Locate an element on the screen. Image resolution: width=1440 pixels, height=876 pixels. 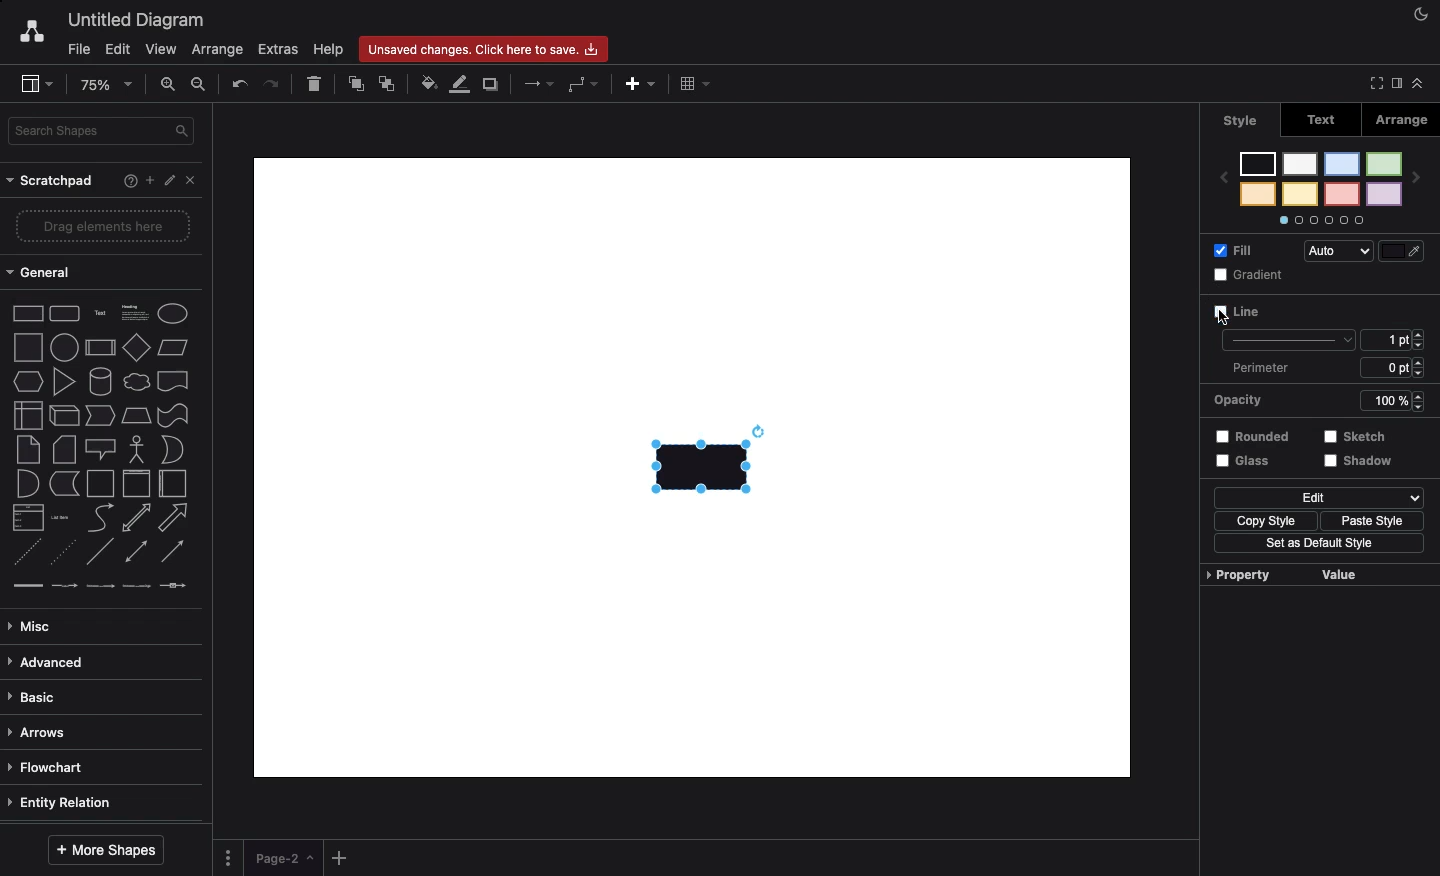
color 2 is located at coordinates (1384, 194).